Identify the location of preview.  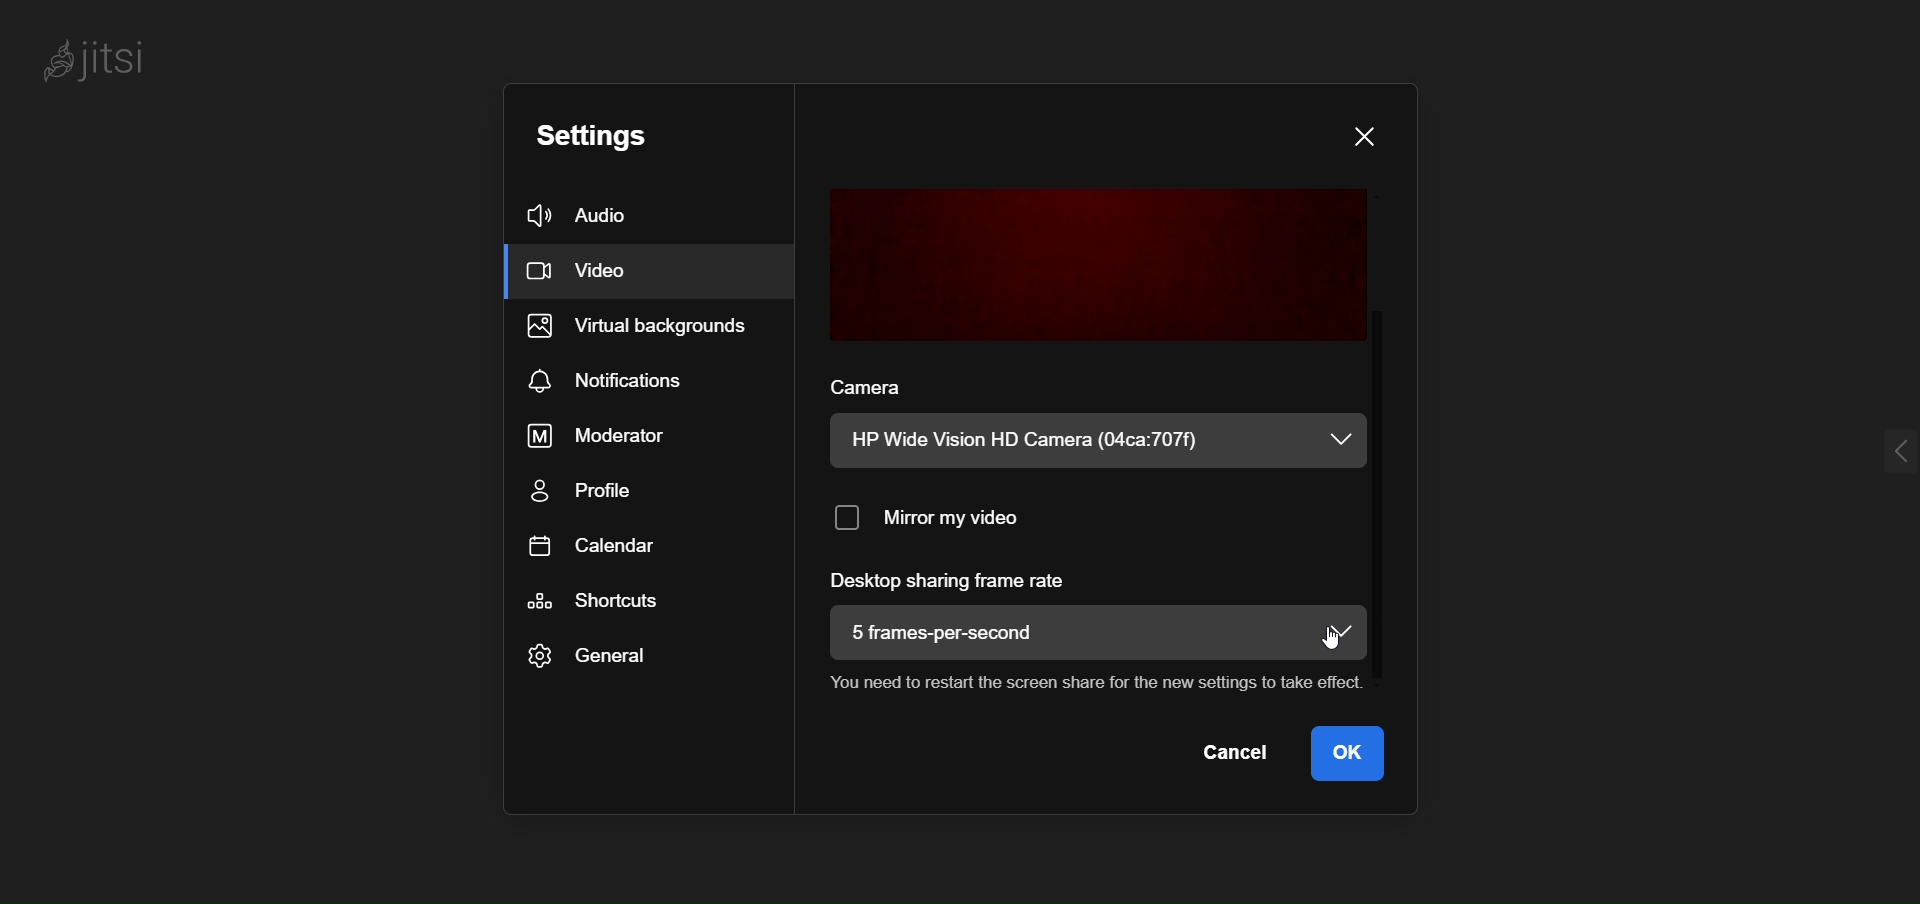
(1096, 262).